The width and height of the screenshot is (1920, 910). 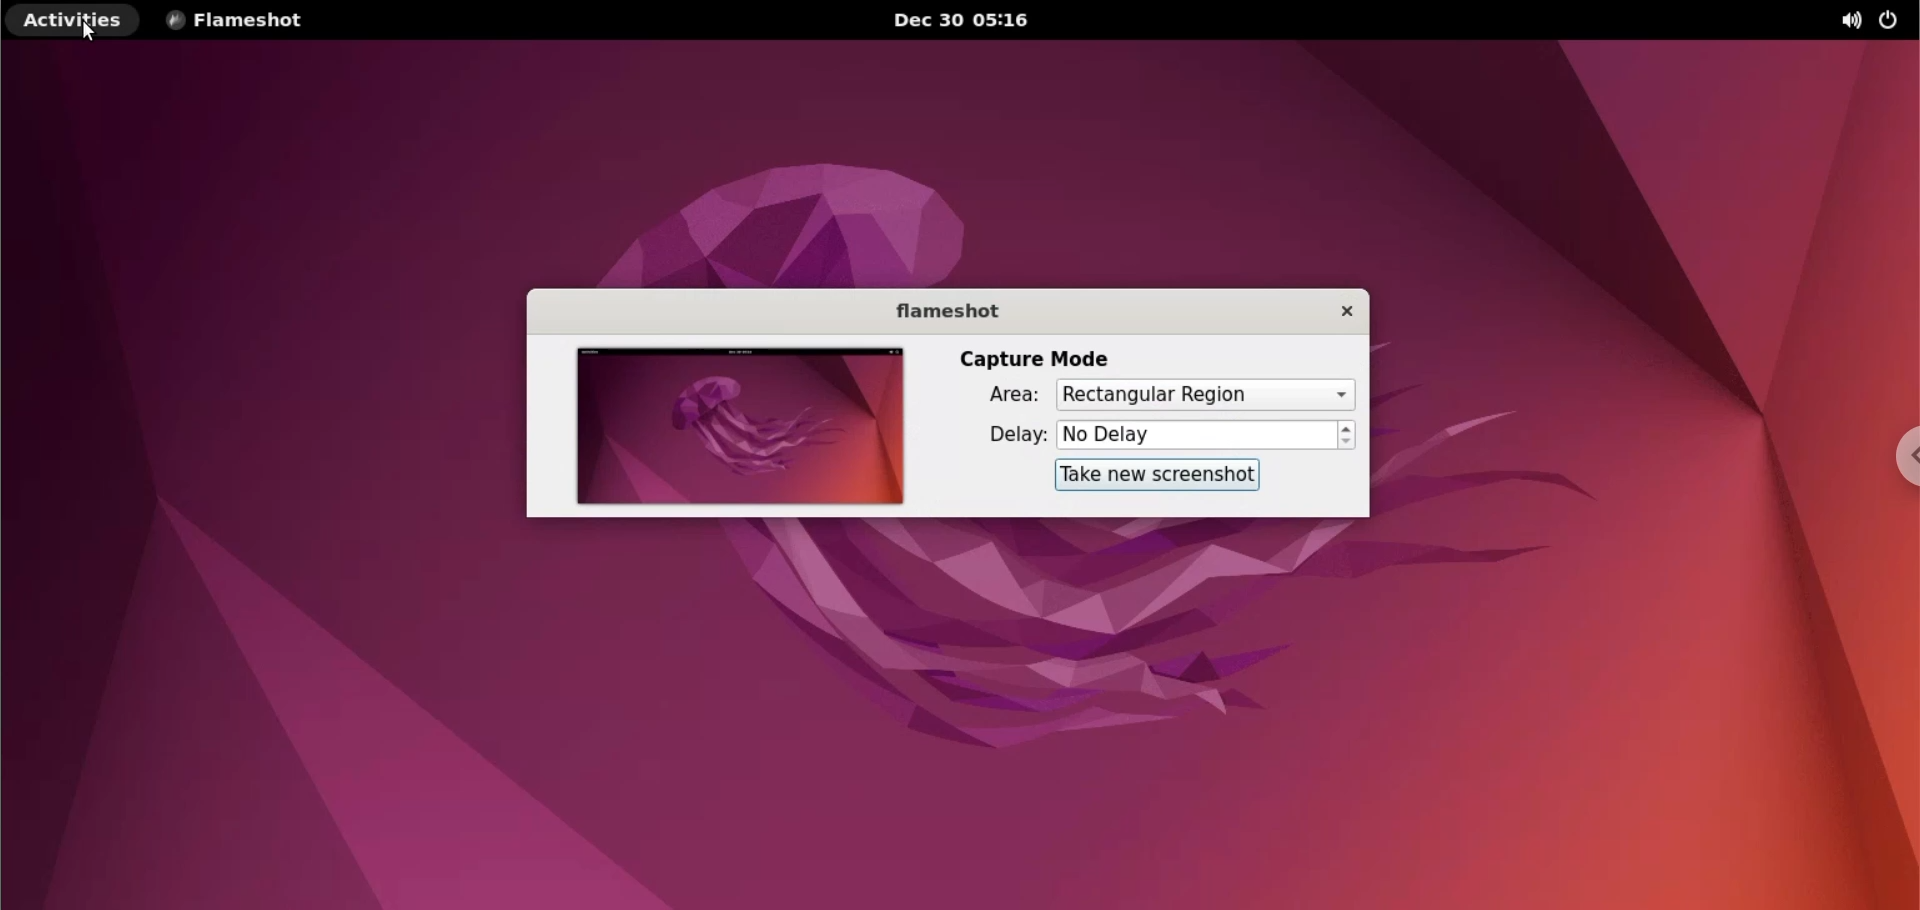 What do you see at coordinates (1009, 396) in the screenshot?
I see `area:` at bounding box center [1009, 396].